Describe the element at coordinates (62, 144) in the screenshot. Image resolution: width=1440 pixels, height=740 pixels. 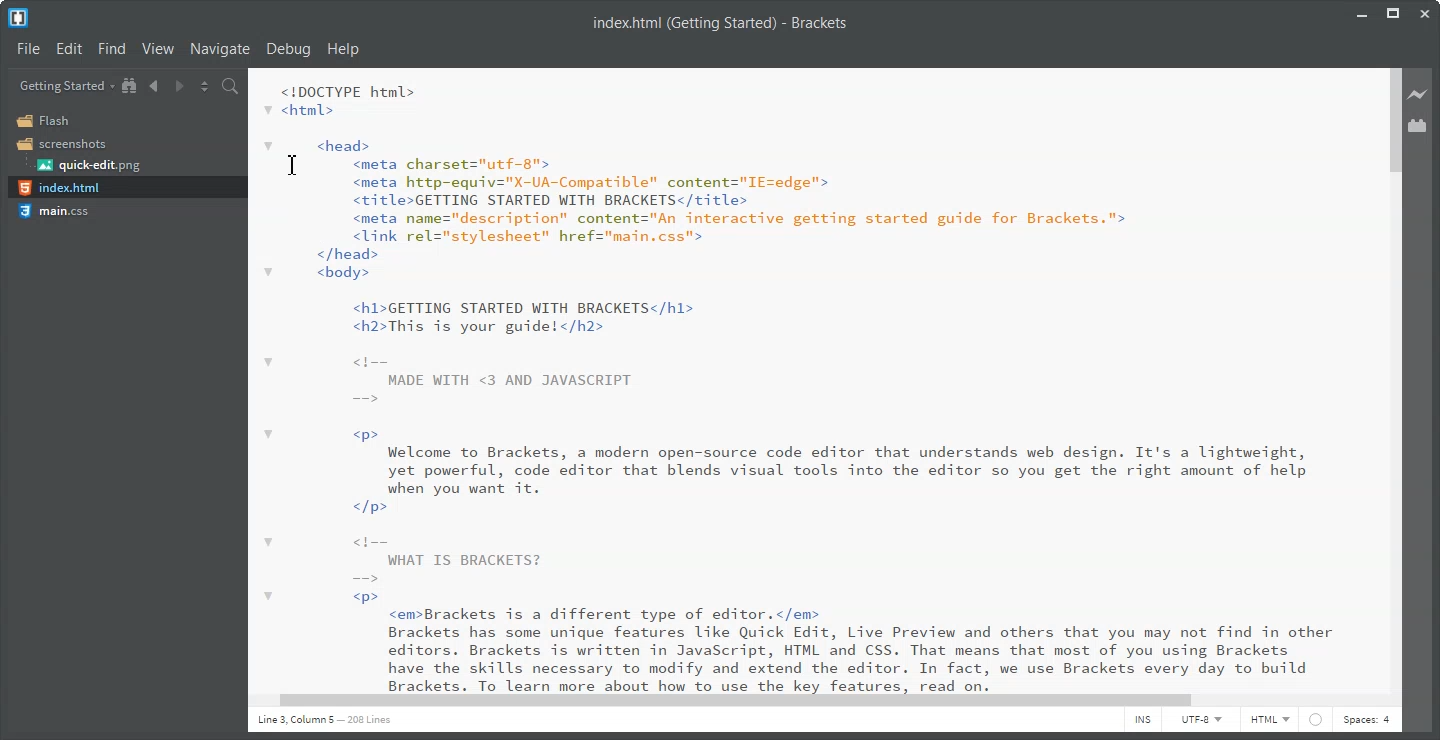
I see `Screenshots` at that location.